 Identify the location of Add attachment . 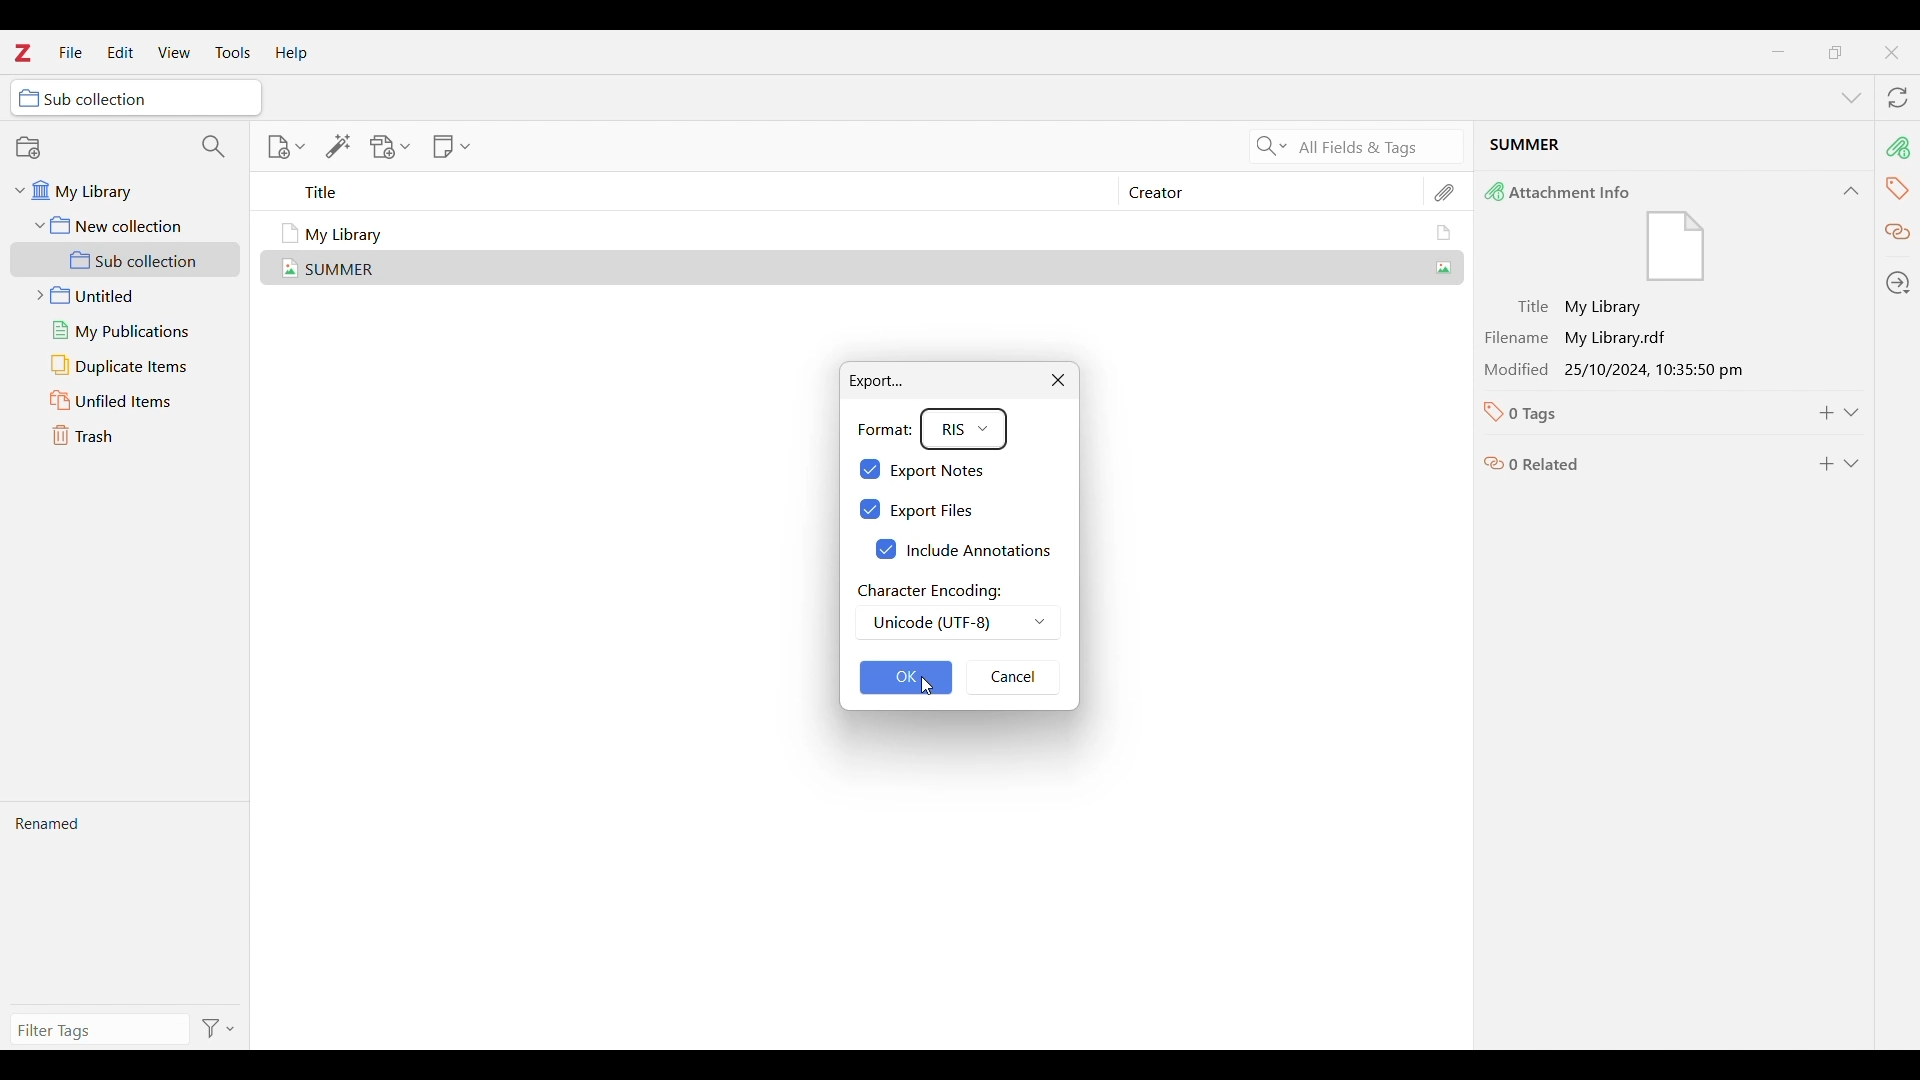
(391, 147).